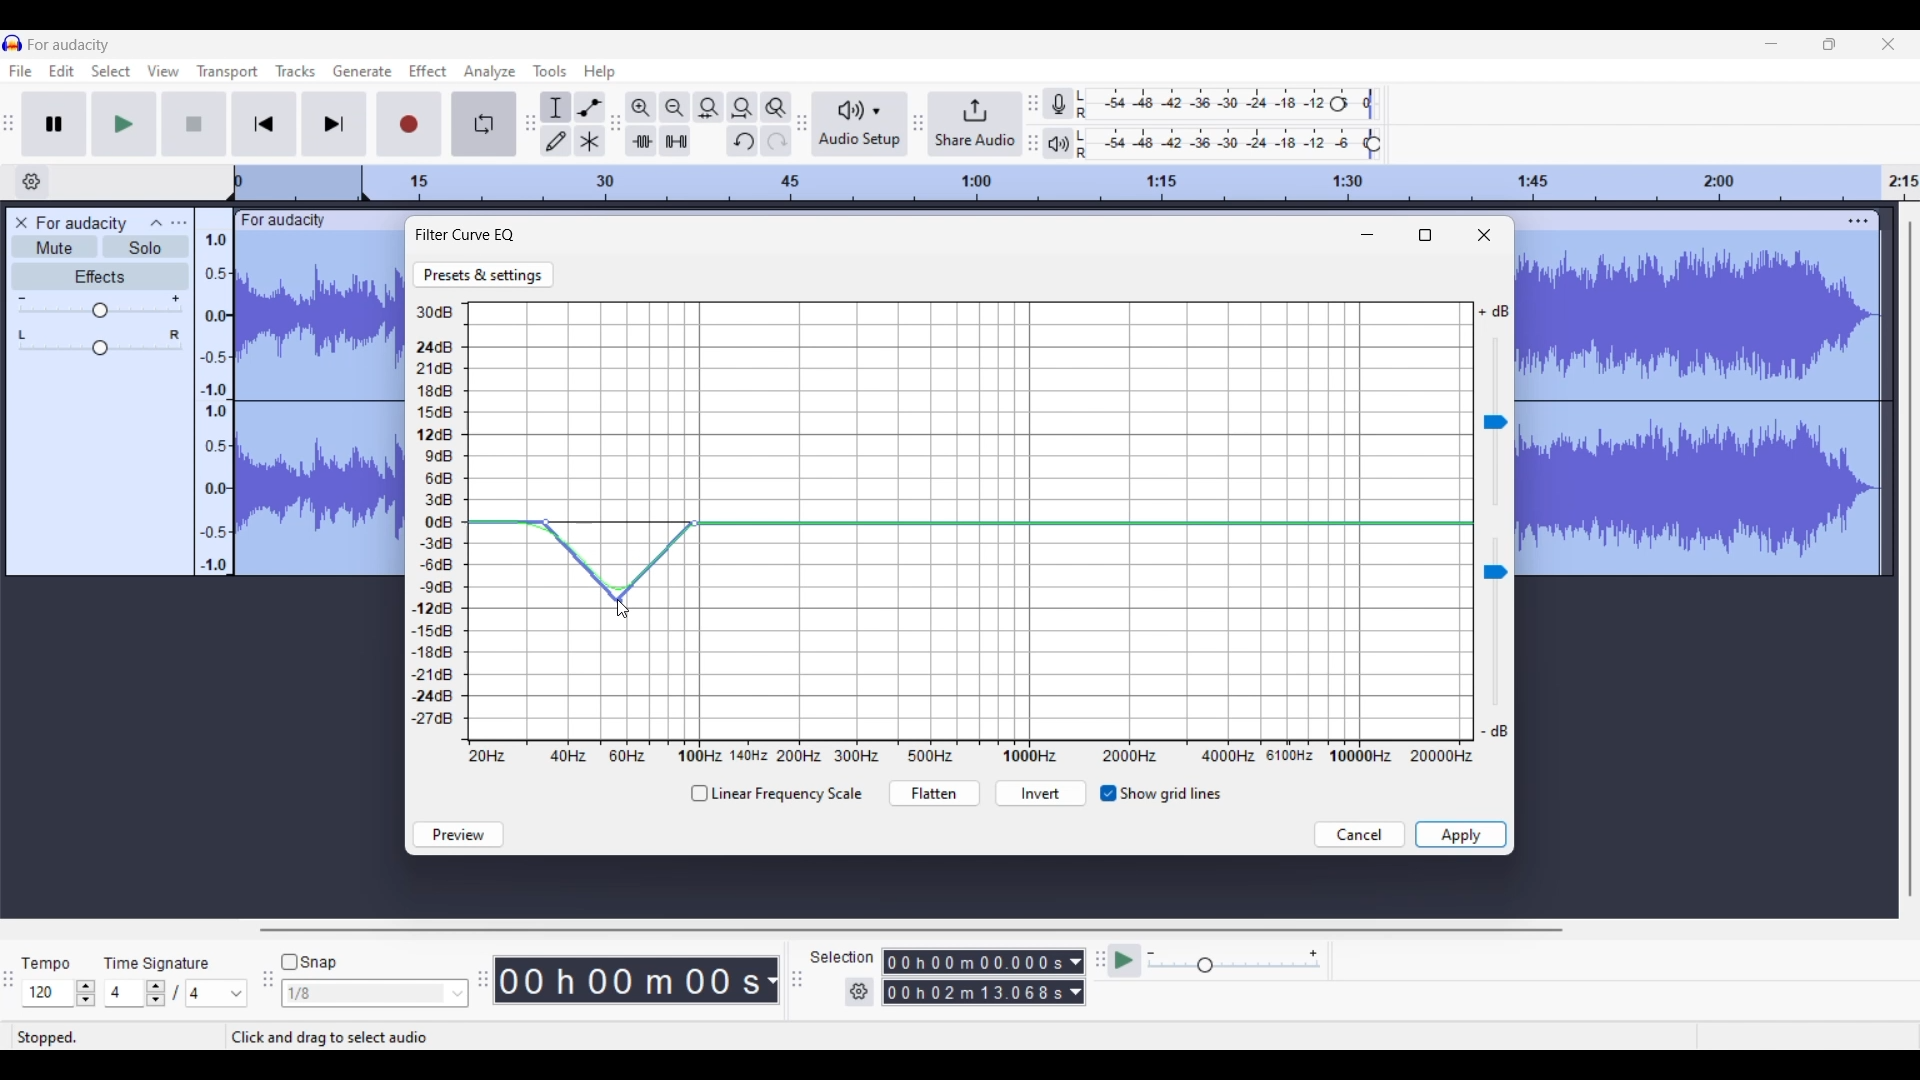 The image size is (1920, 1080). I want to click on Tempo, so click(48, 961).